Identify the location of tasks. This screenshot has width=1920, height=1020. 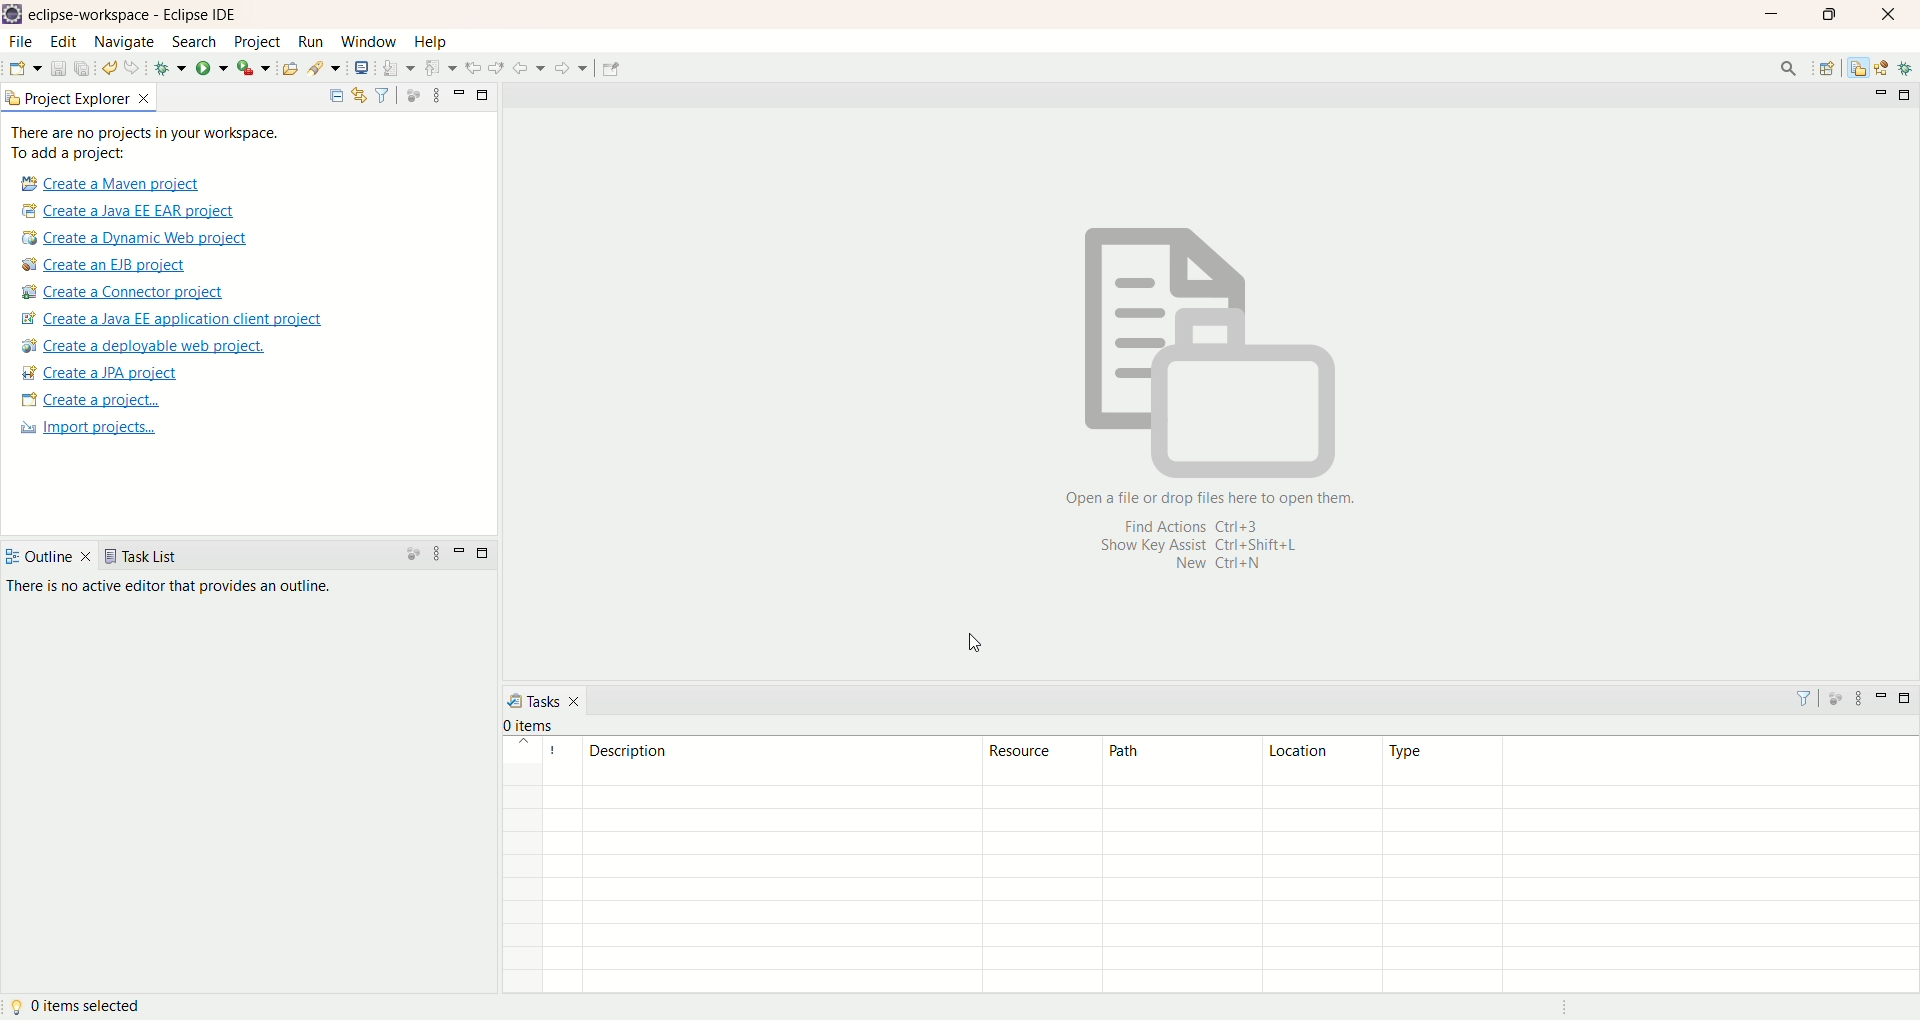
(544, 699).